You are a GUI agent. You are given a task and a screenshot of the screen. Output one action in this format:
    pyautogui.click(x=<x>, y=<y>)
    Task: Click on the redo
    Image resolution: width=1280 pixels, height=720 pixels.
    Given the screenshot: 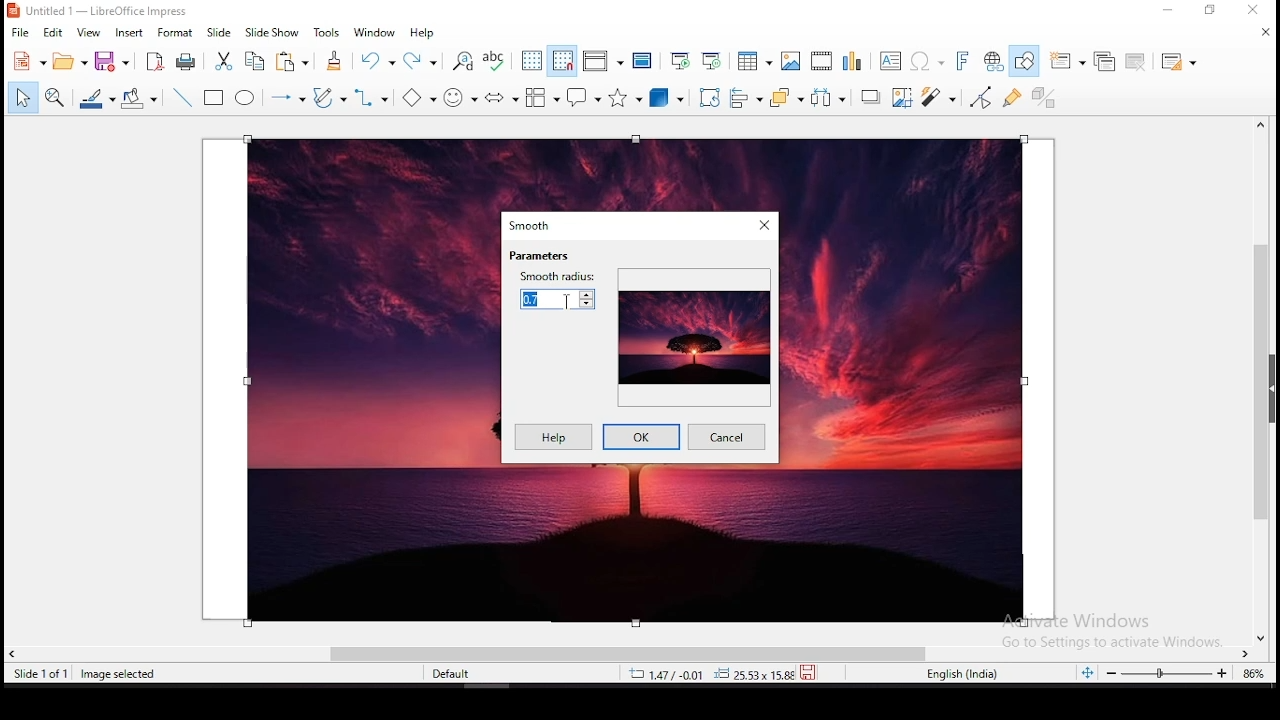 What is the action you would take?
    pyautogui.click(x=421, y=59)
    